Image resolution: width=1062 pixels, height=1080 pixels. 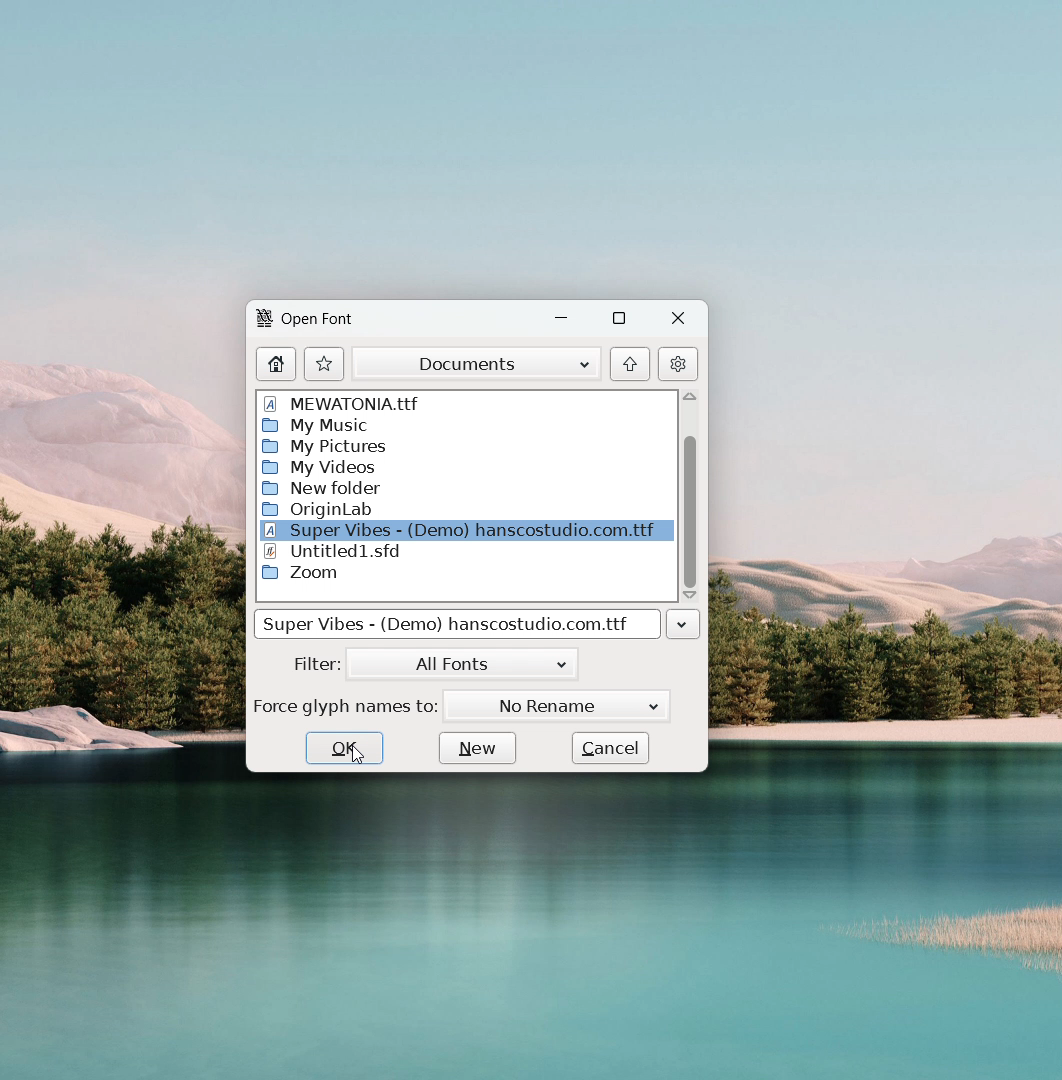 What do you see at coordinates (683, 624) in the screenshot?
I see `click to see file history` at bounding box center [683, 624].